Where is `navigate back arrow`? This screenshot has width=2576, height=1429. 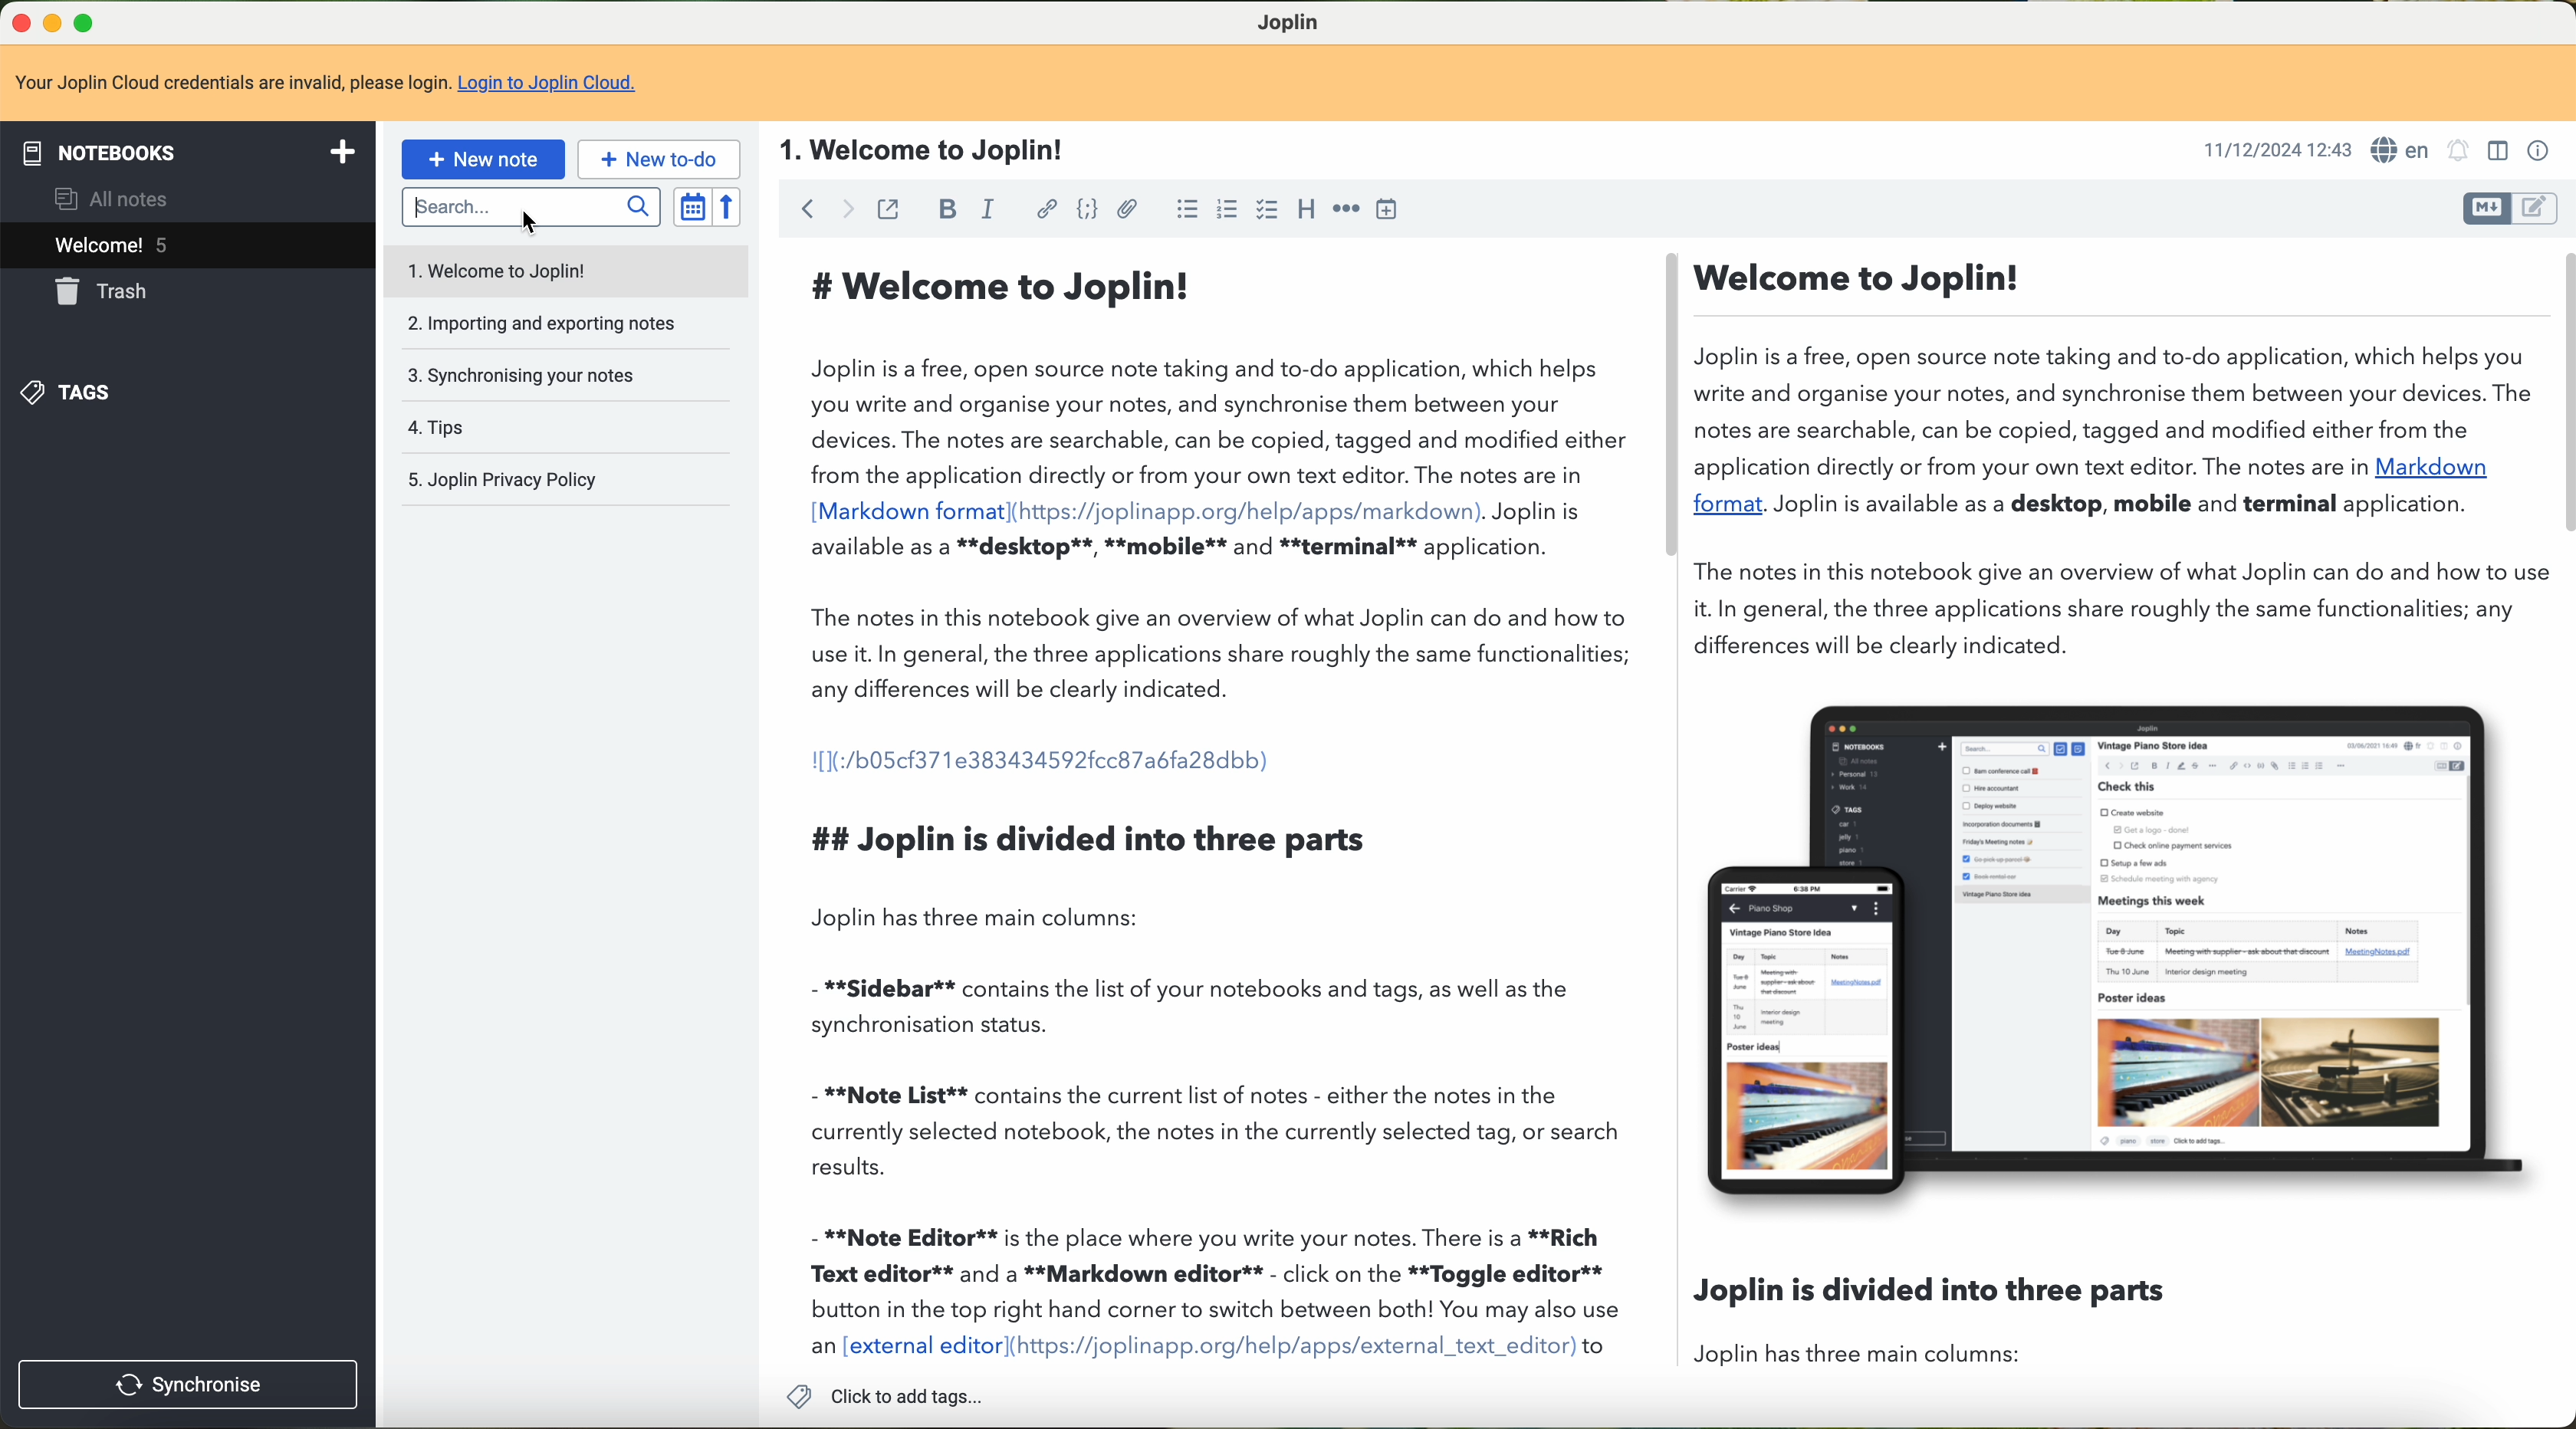 navigate back arrow is located at coordinates (803, 209).